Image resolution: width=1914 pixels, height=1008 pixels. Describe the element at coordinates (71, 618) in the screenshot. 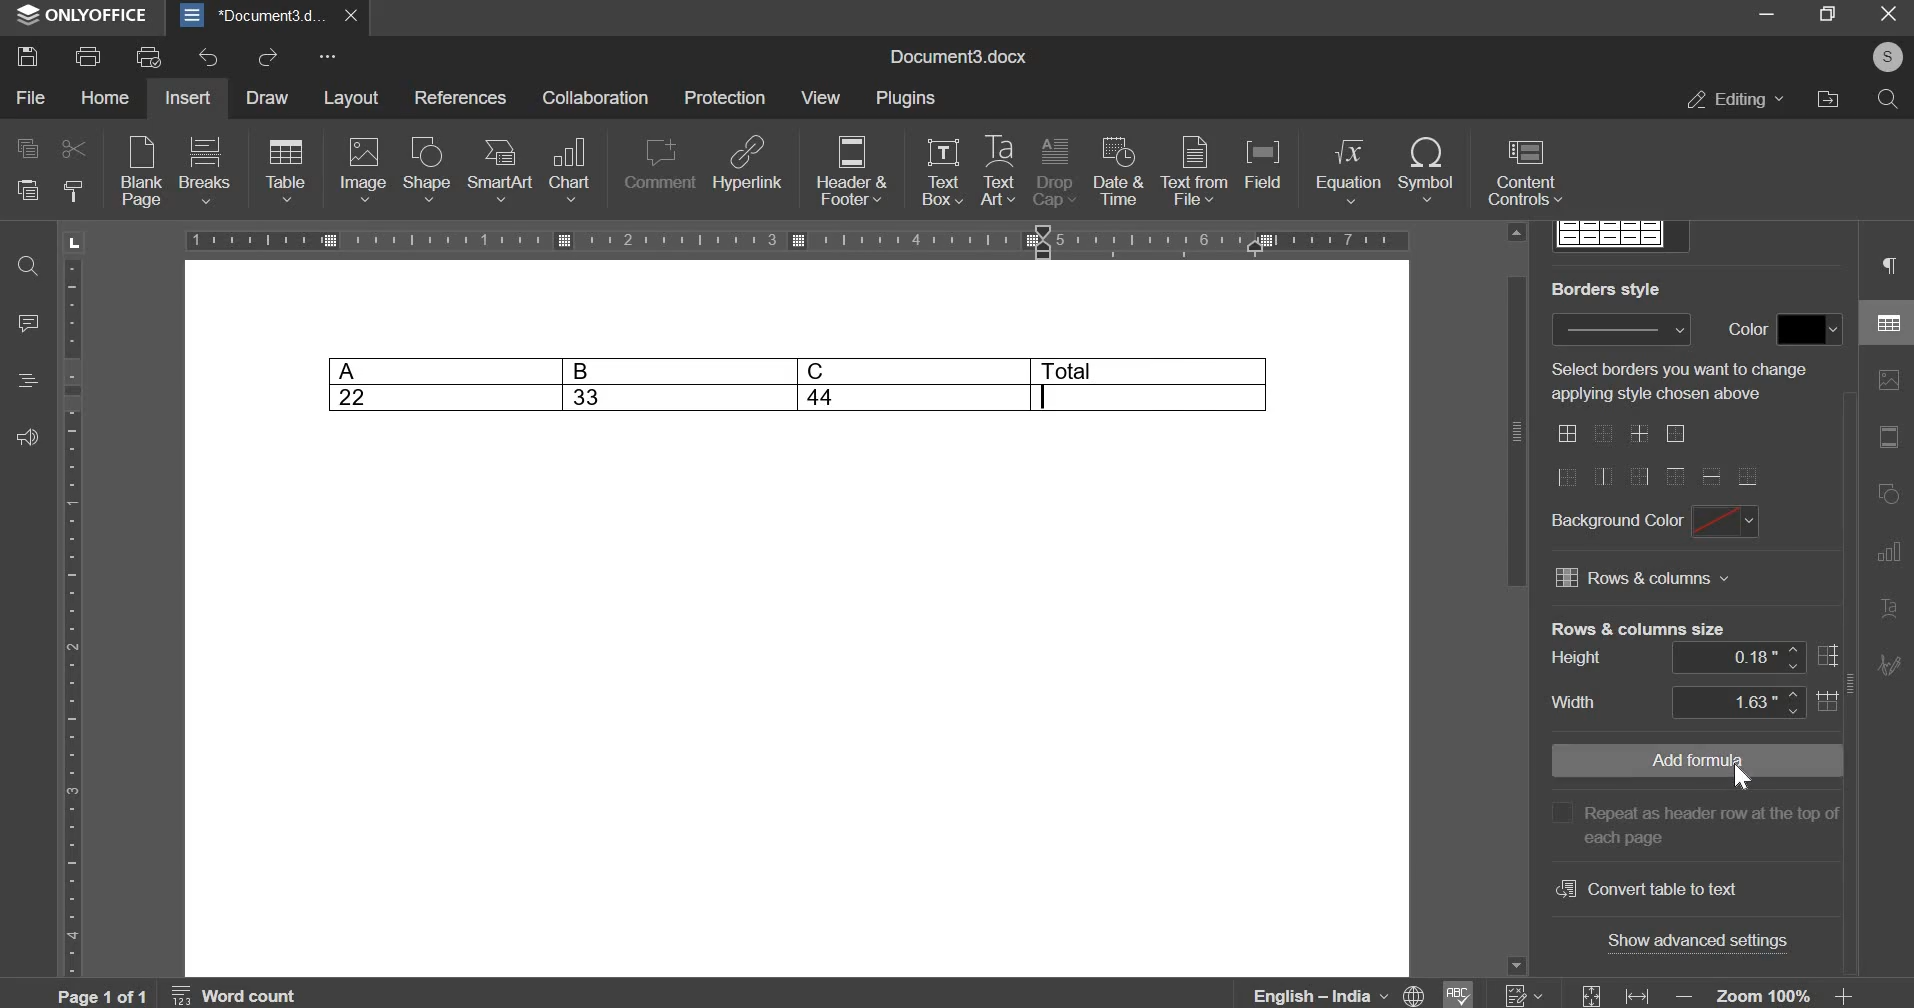

I see `Ruler` at that location.